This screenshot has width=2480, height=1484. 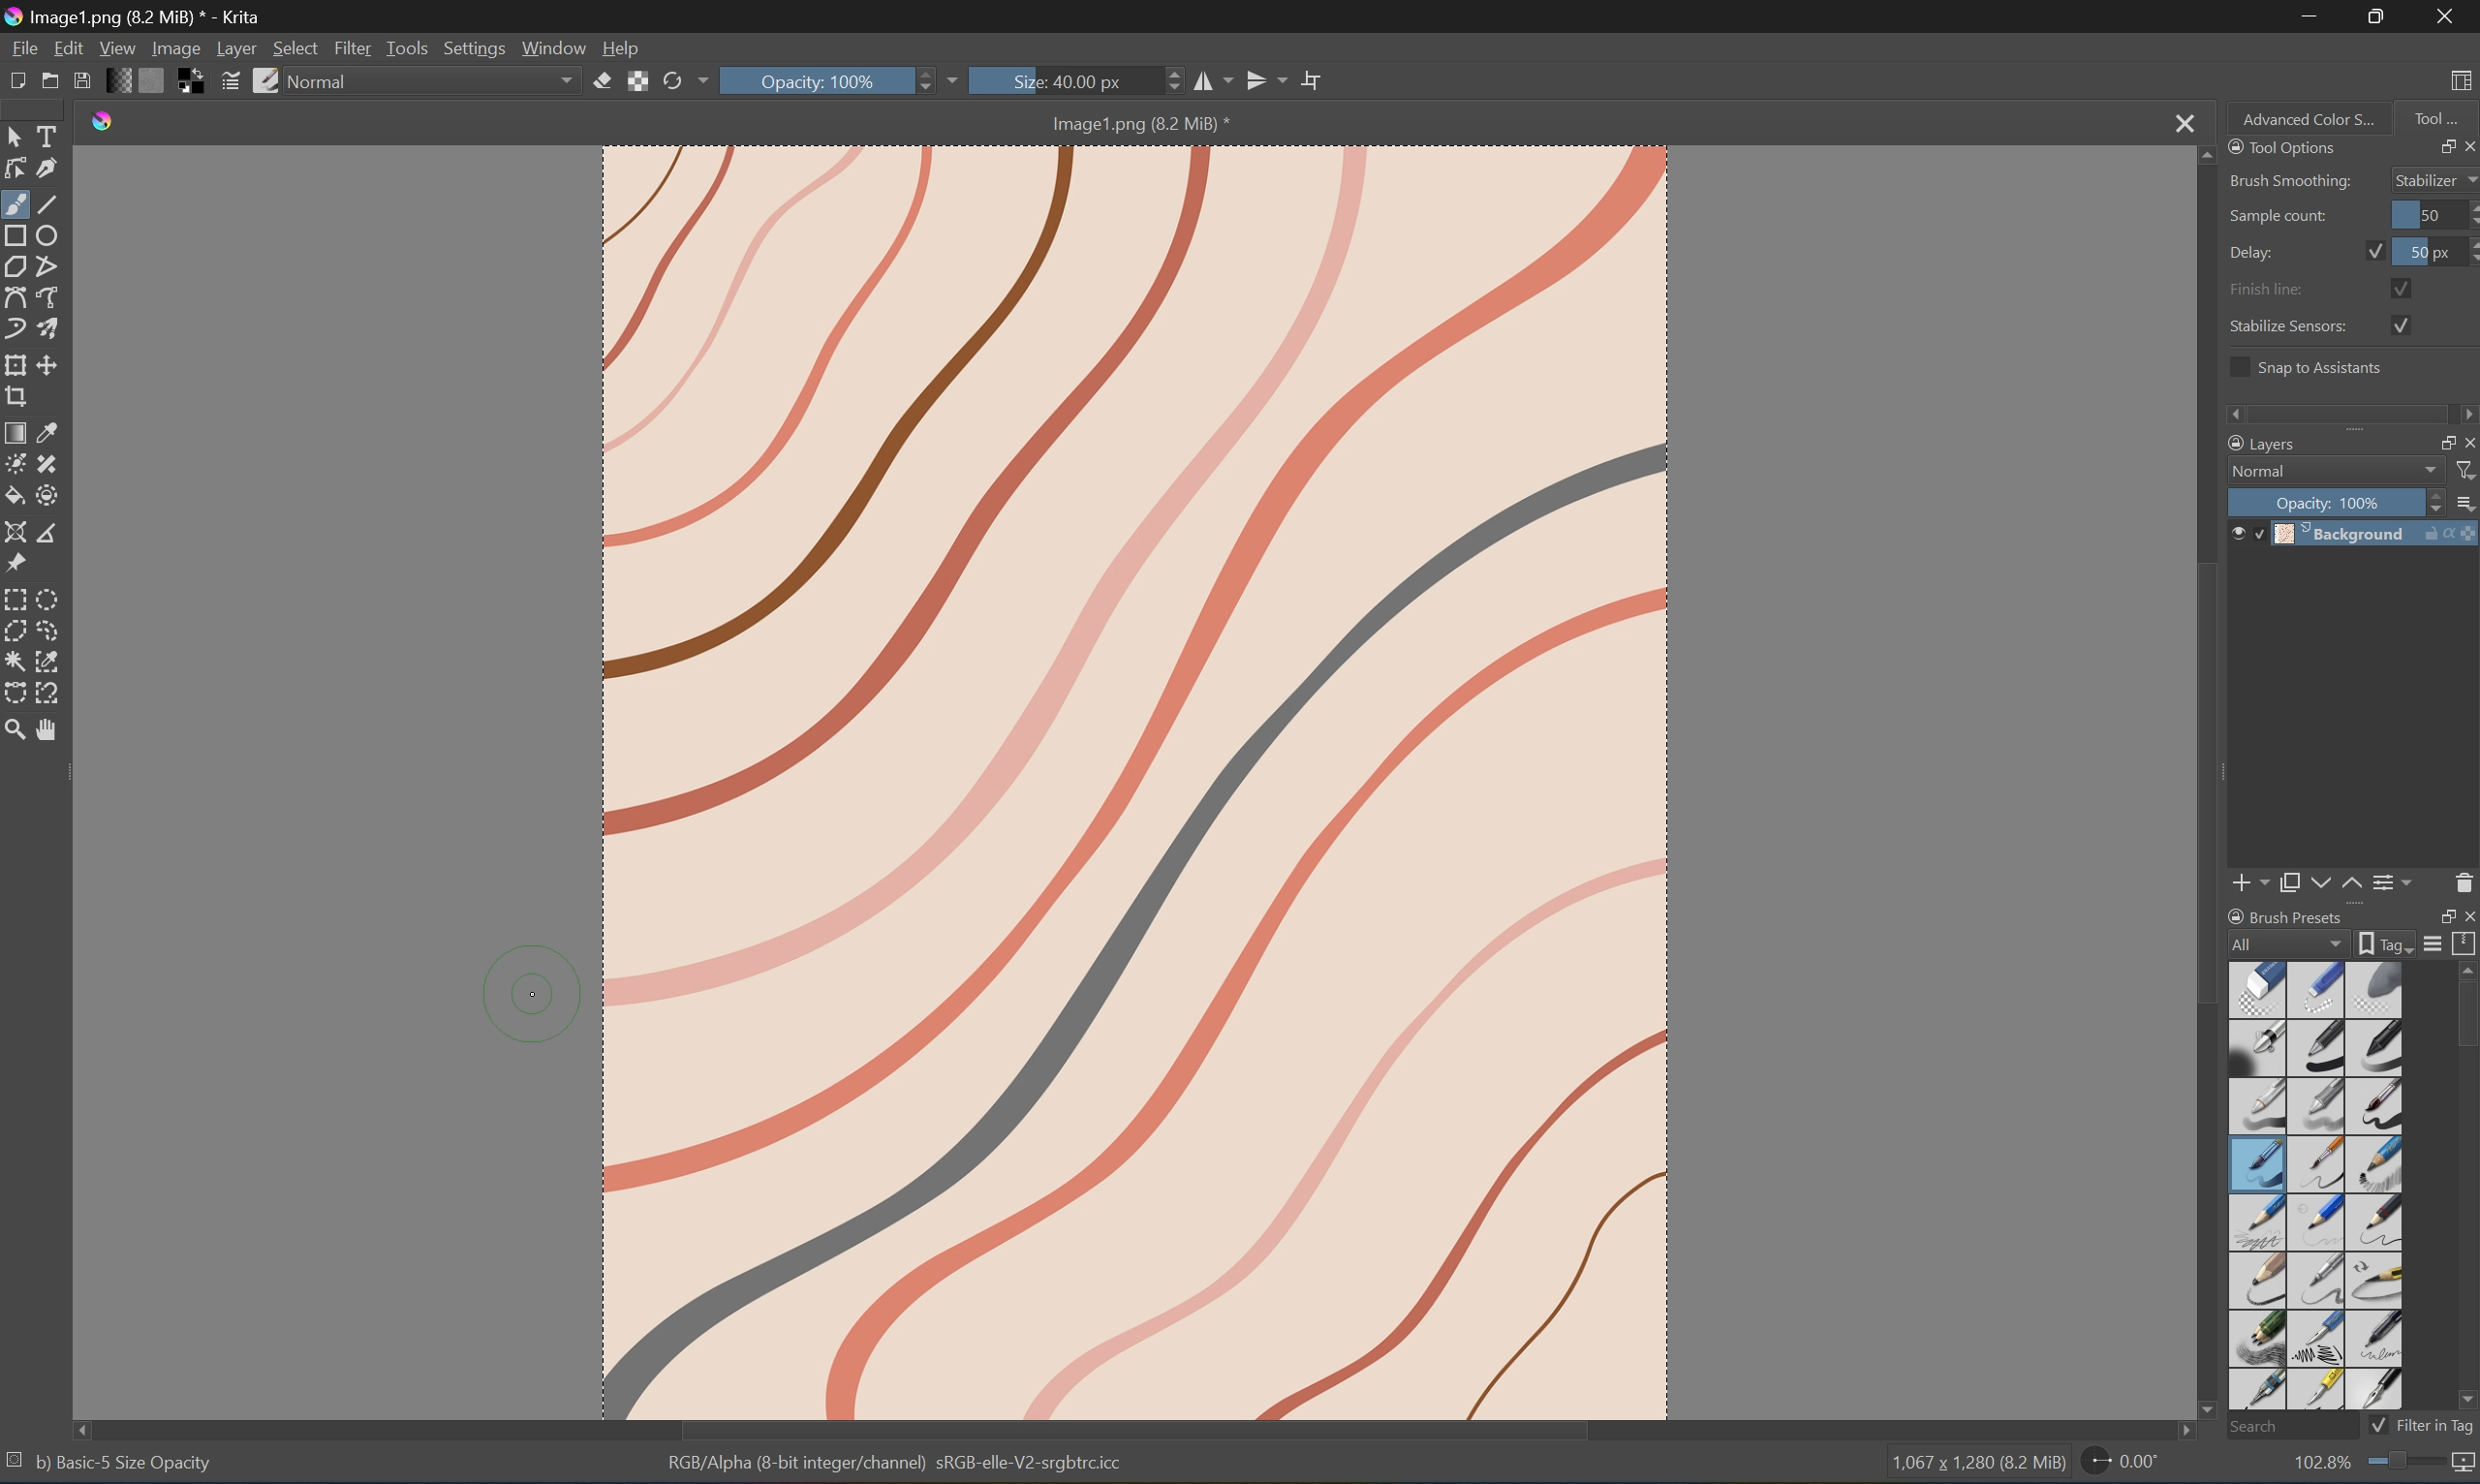 I want to click on Scroll Down, so click(x=2464, y=1400).